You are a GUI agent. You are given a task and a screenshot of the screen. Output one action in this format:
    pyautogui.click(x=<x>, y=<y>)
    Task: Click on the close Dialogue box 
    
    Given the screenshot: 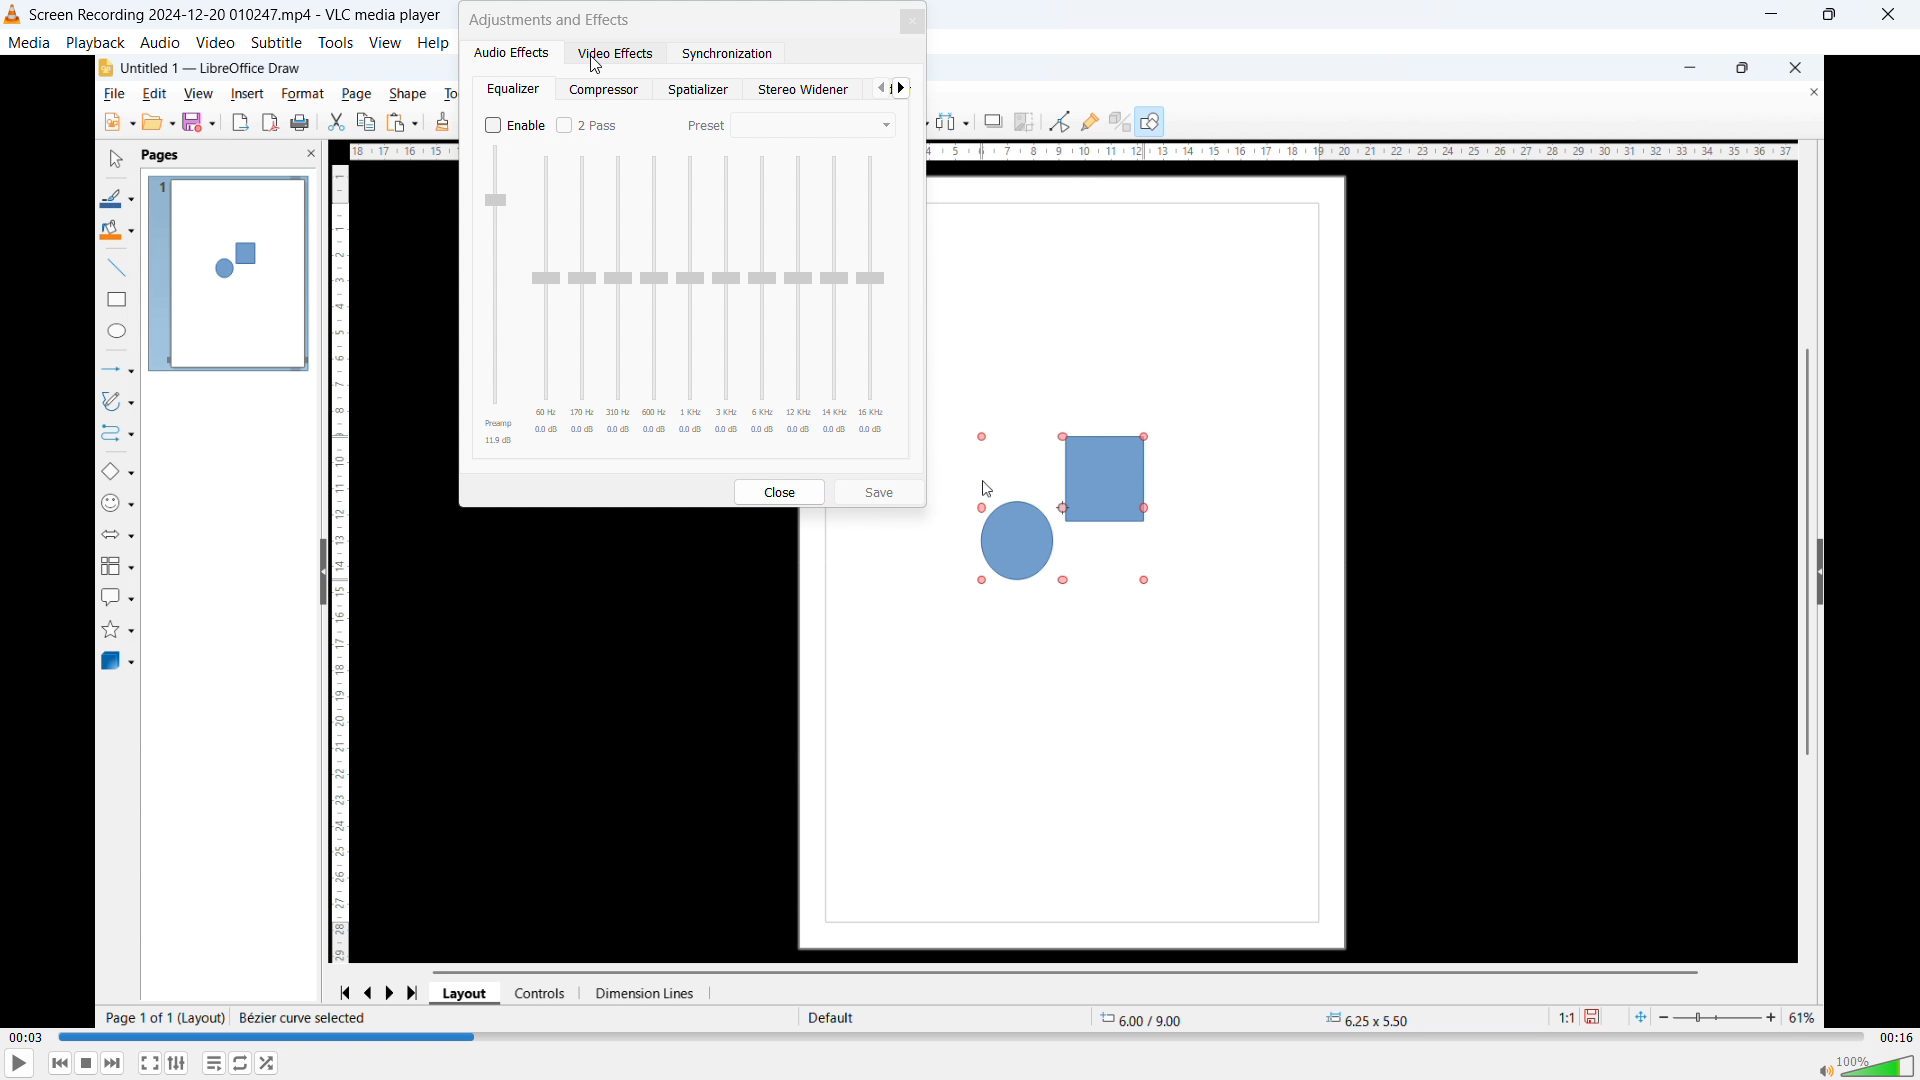 What is the action you would take?
    pyautogui.click(x=914, y=22)
    